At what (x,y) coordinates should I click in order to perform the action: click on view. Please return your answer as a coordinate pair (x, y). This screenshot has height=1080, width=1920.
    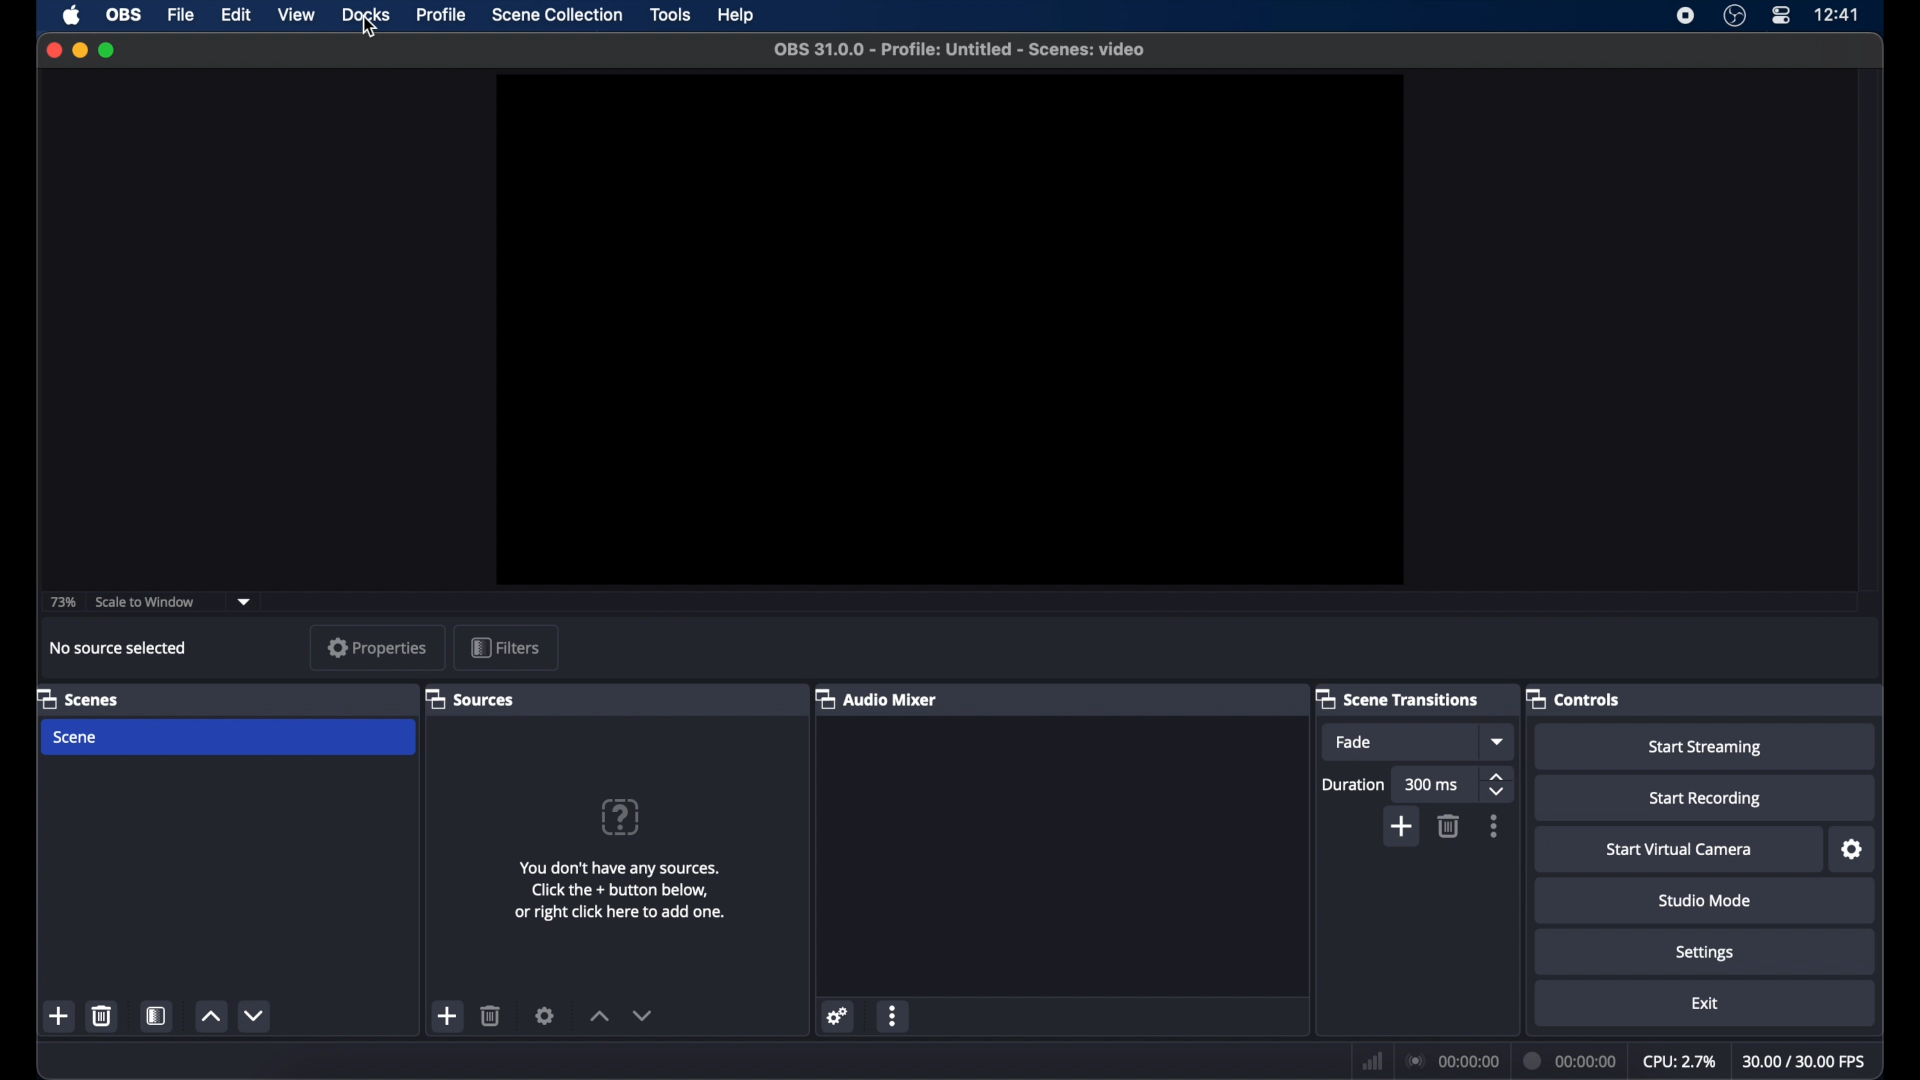
    Looking at the image, I should click on (296, 14).